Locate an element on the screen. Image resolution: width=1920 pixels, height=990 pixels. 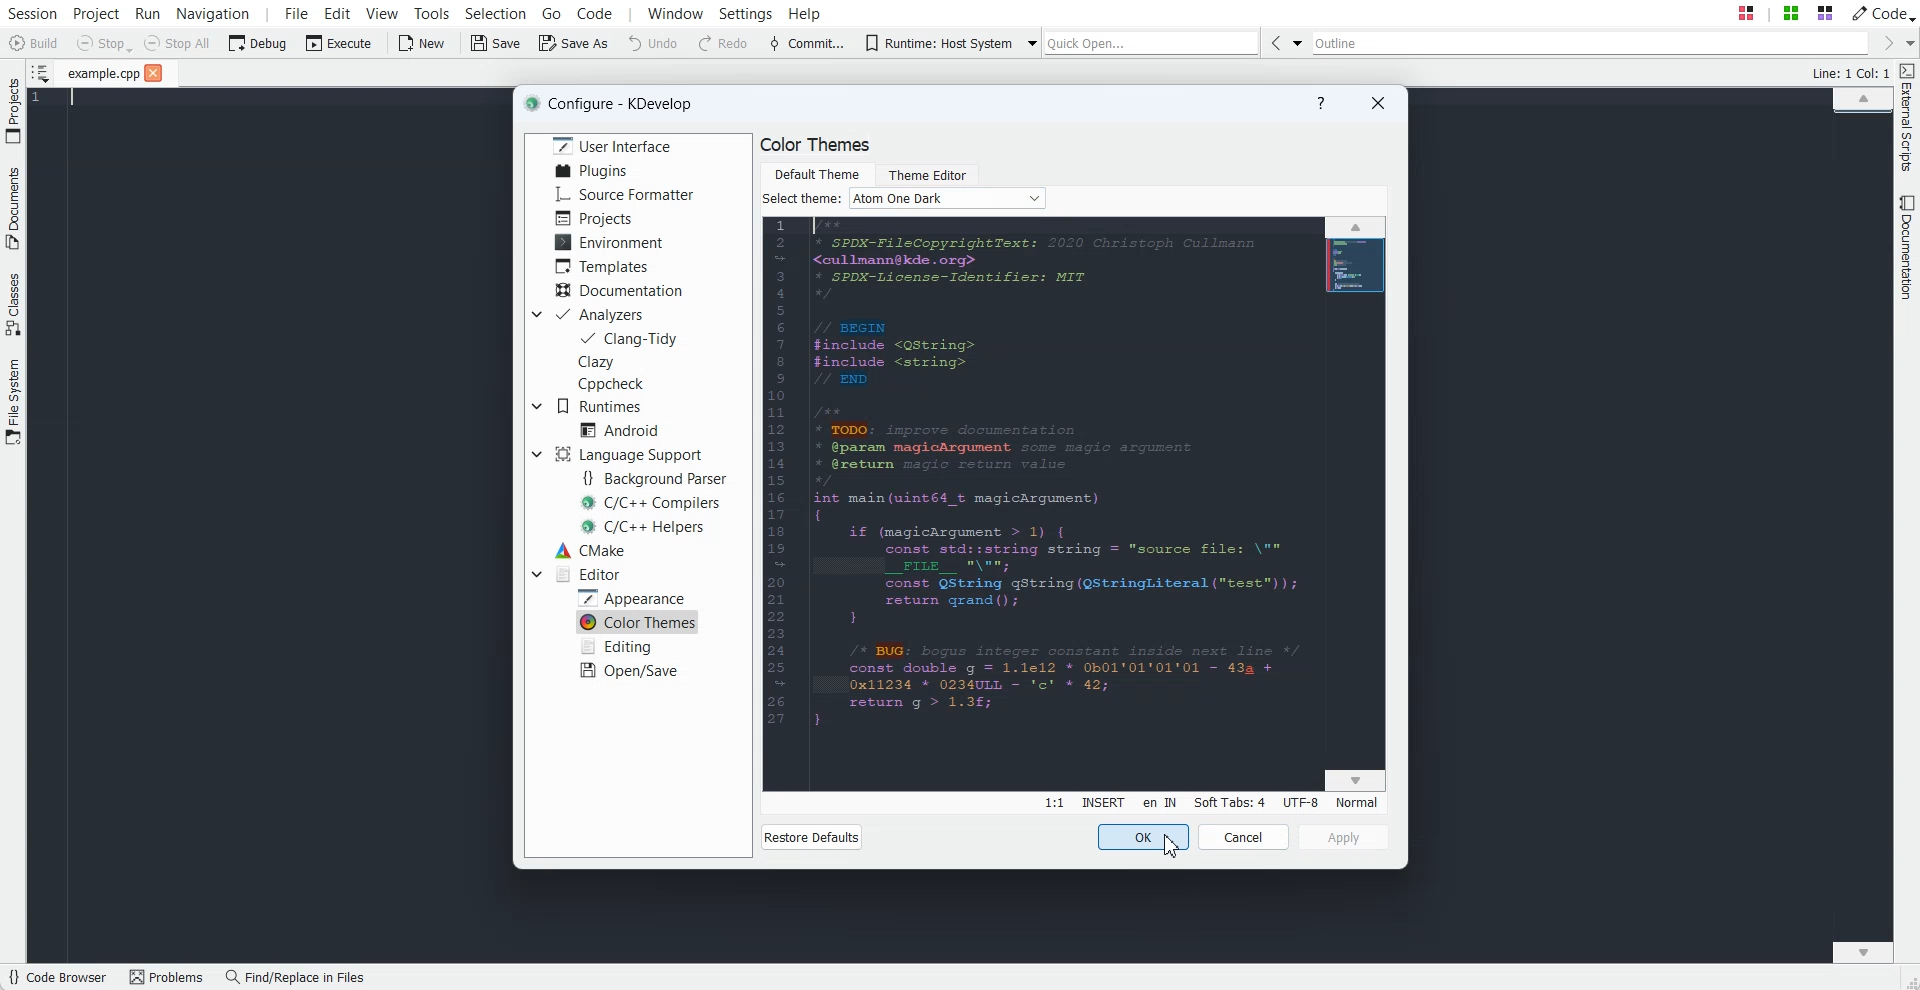
CppCheck is located at coordinates (615, 384).